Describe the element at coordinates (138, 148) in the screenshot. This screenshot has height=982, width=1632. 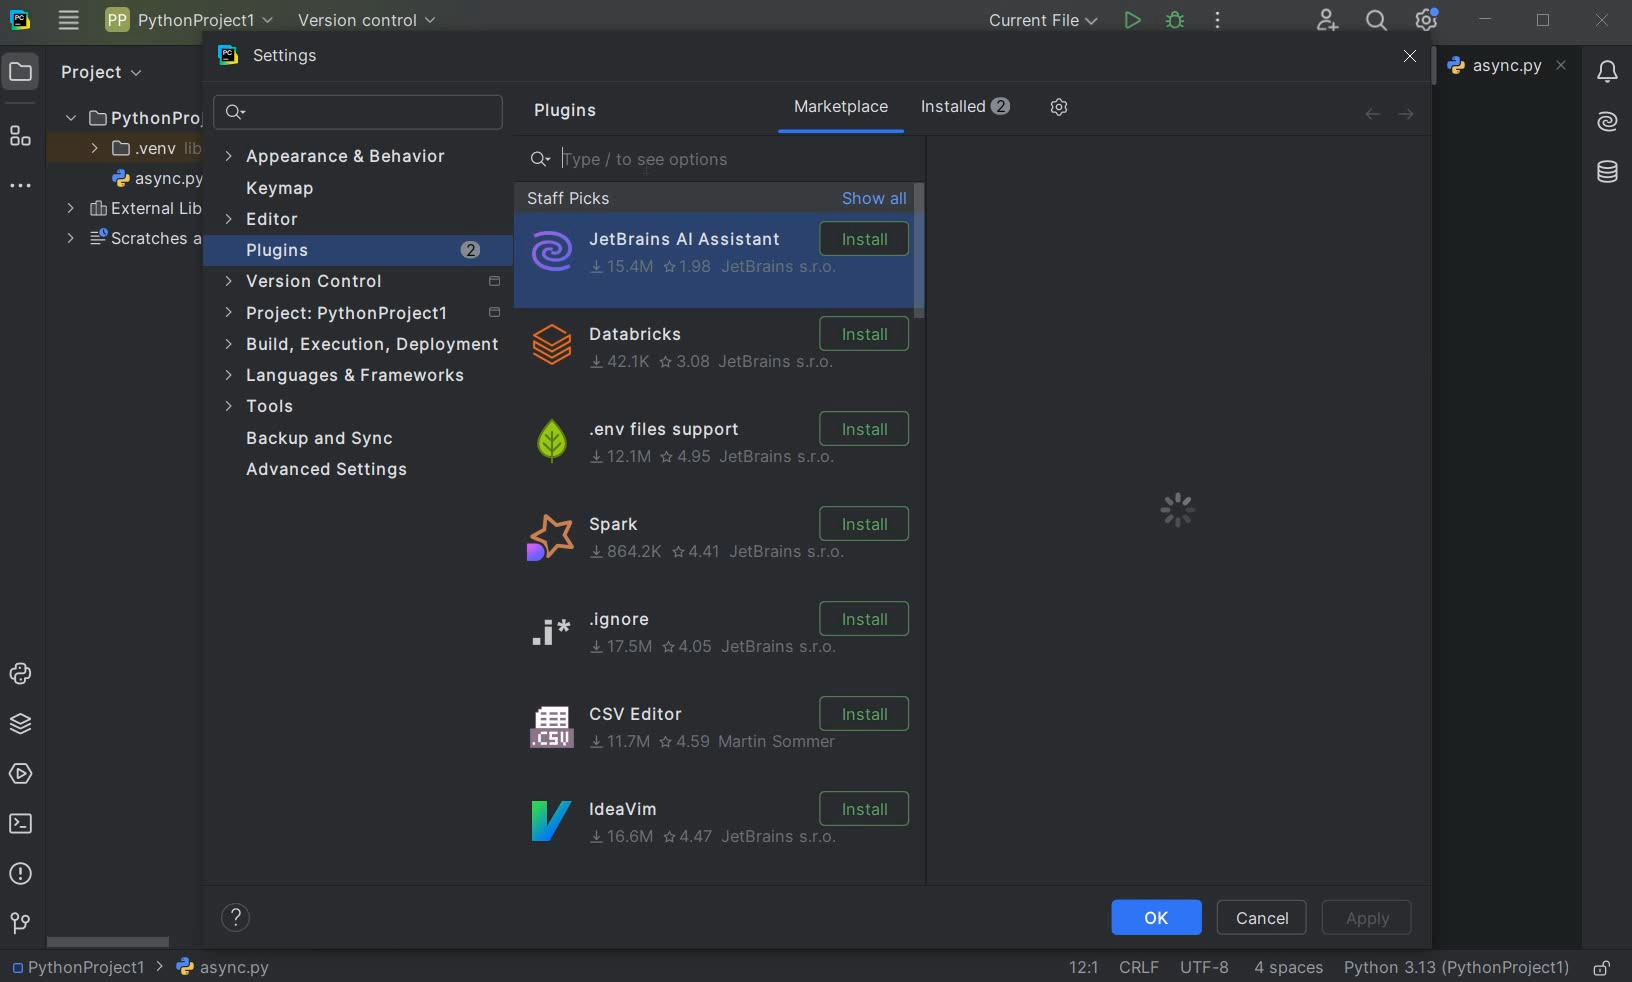
I see `.venv` at that location.